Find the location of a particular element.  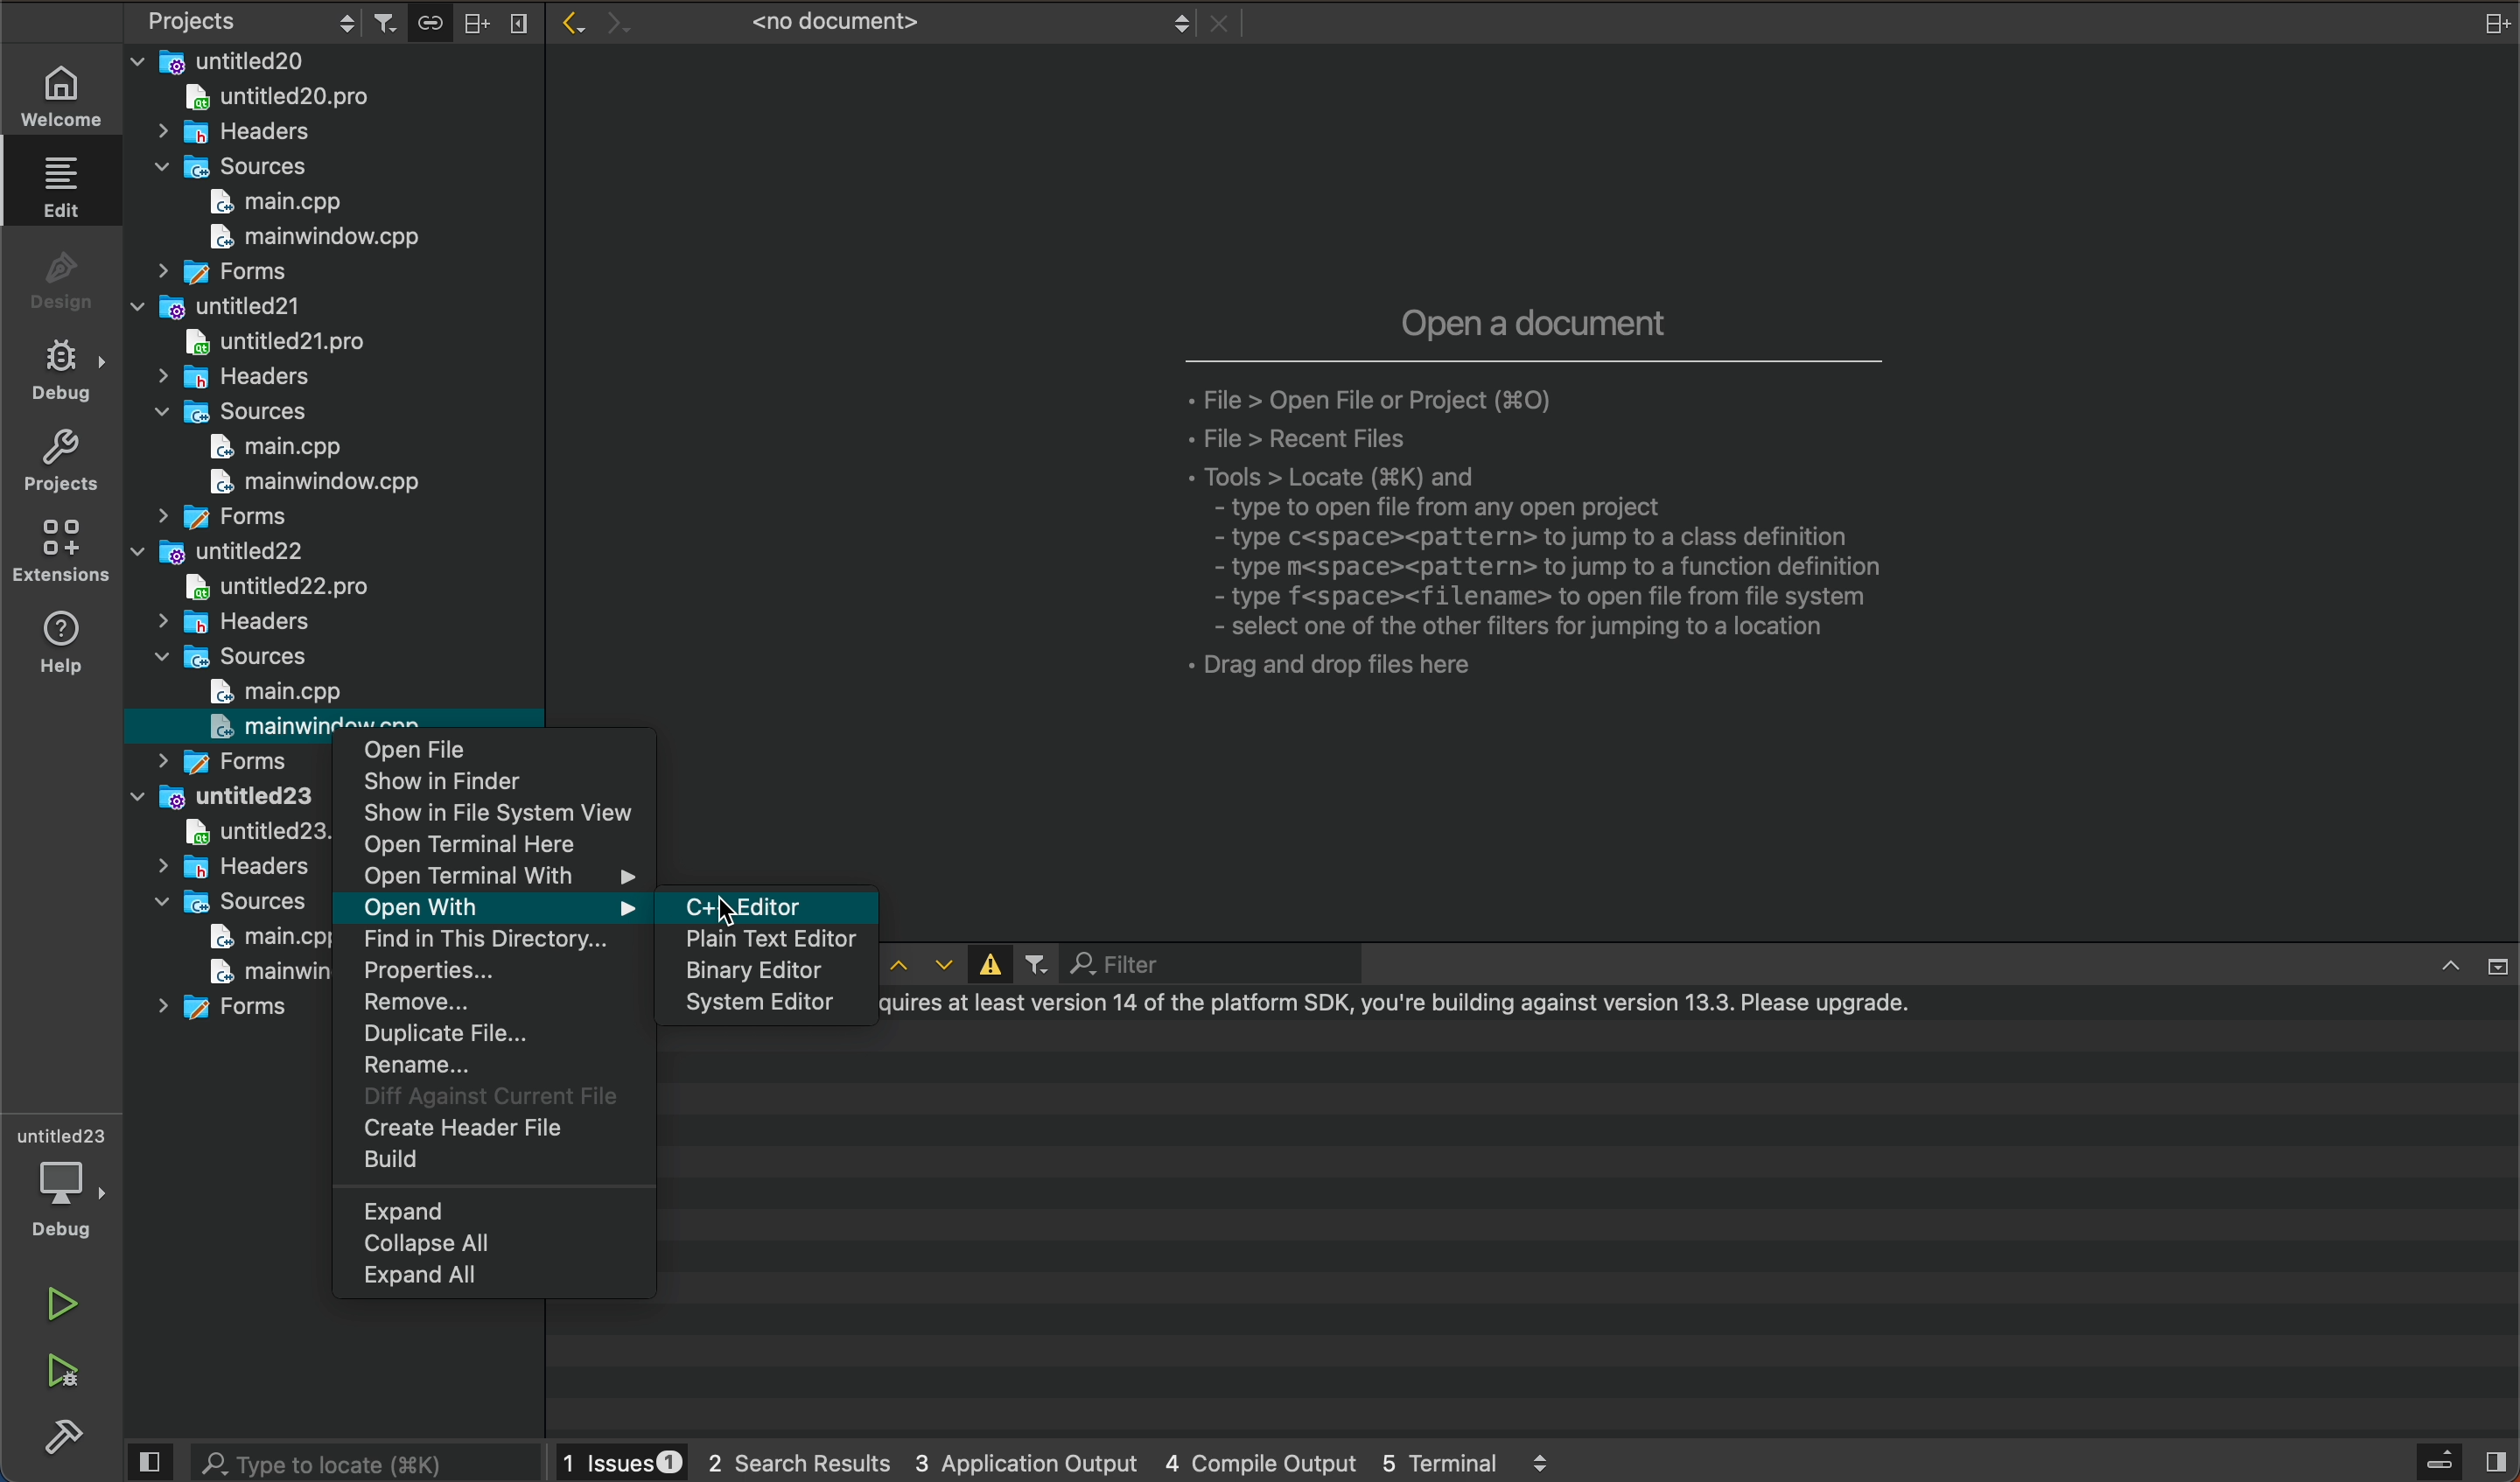

description is located at coordinates (1533, 498).